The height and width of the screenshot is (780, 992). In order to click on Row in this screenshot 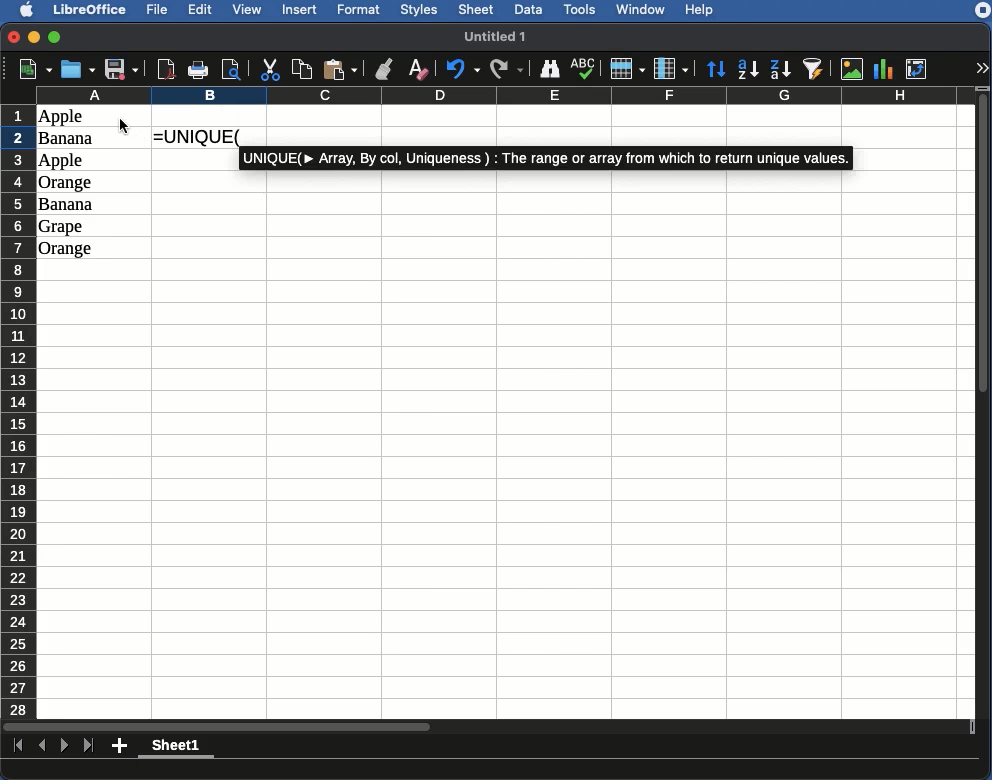, I will do `click(626, 69)`.